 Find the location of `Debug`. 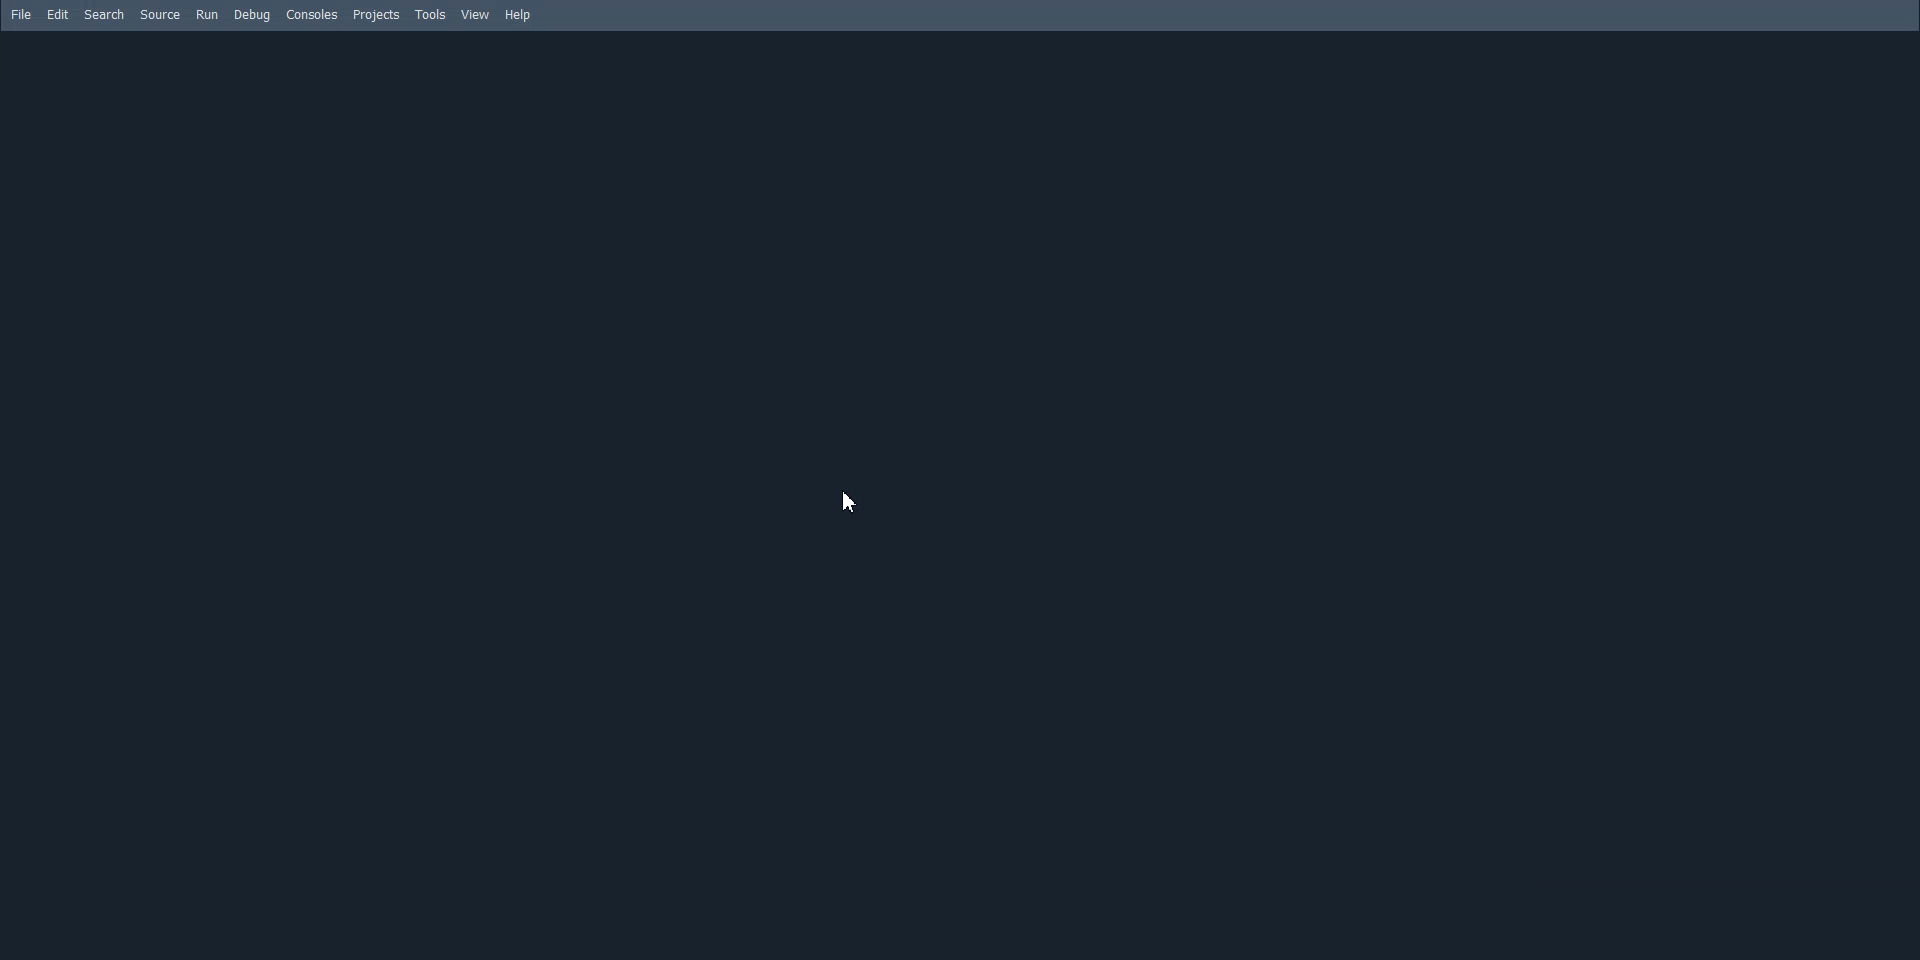

Debug is located at coordinates (252, 15).